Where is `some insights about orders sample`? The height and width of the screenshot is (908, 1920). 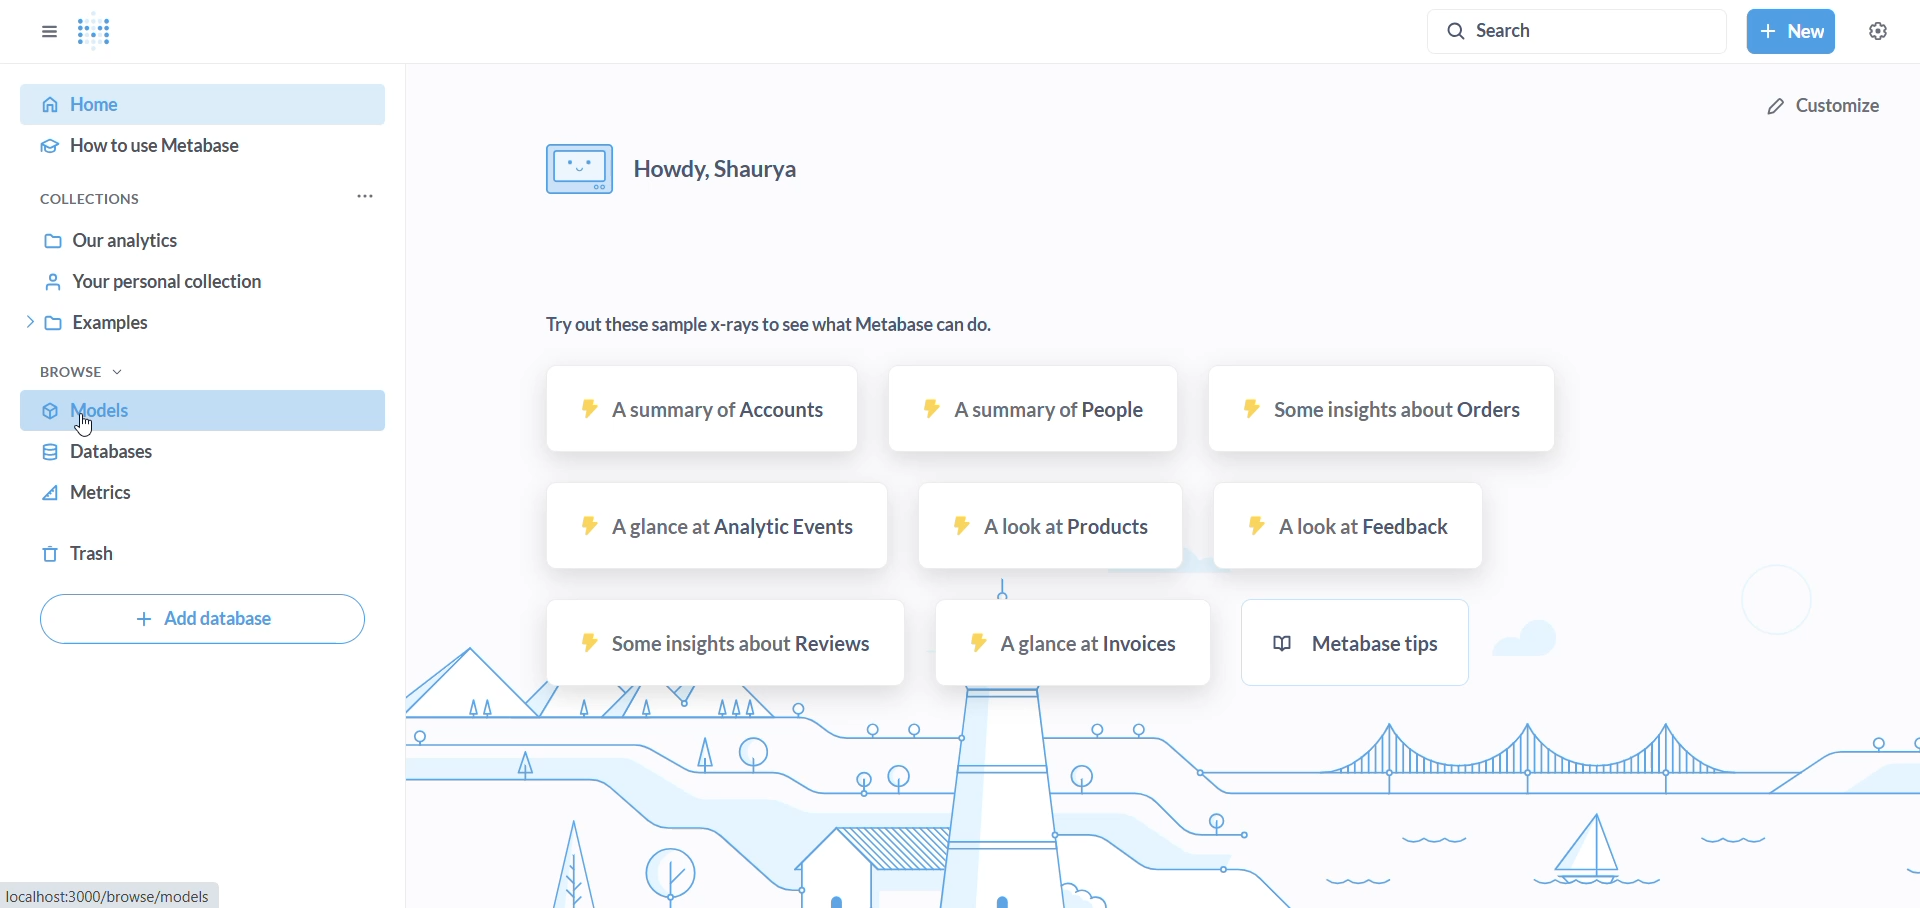
some insights about orders sample is located at coordinates (1381, 412).